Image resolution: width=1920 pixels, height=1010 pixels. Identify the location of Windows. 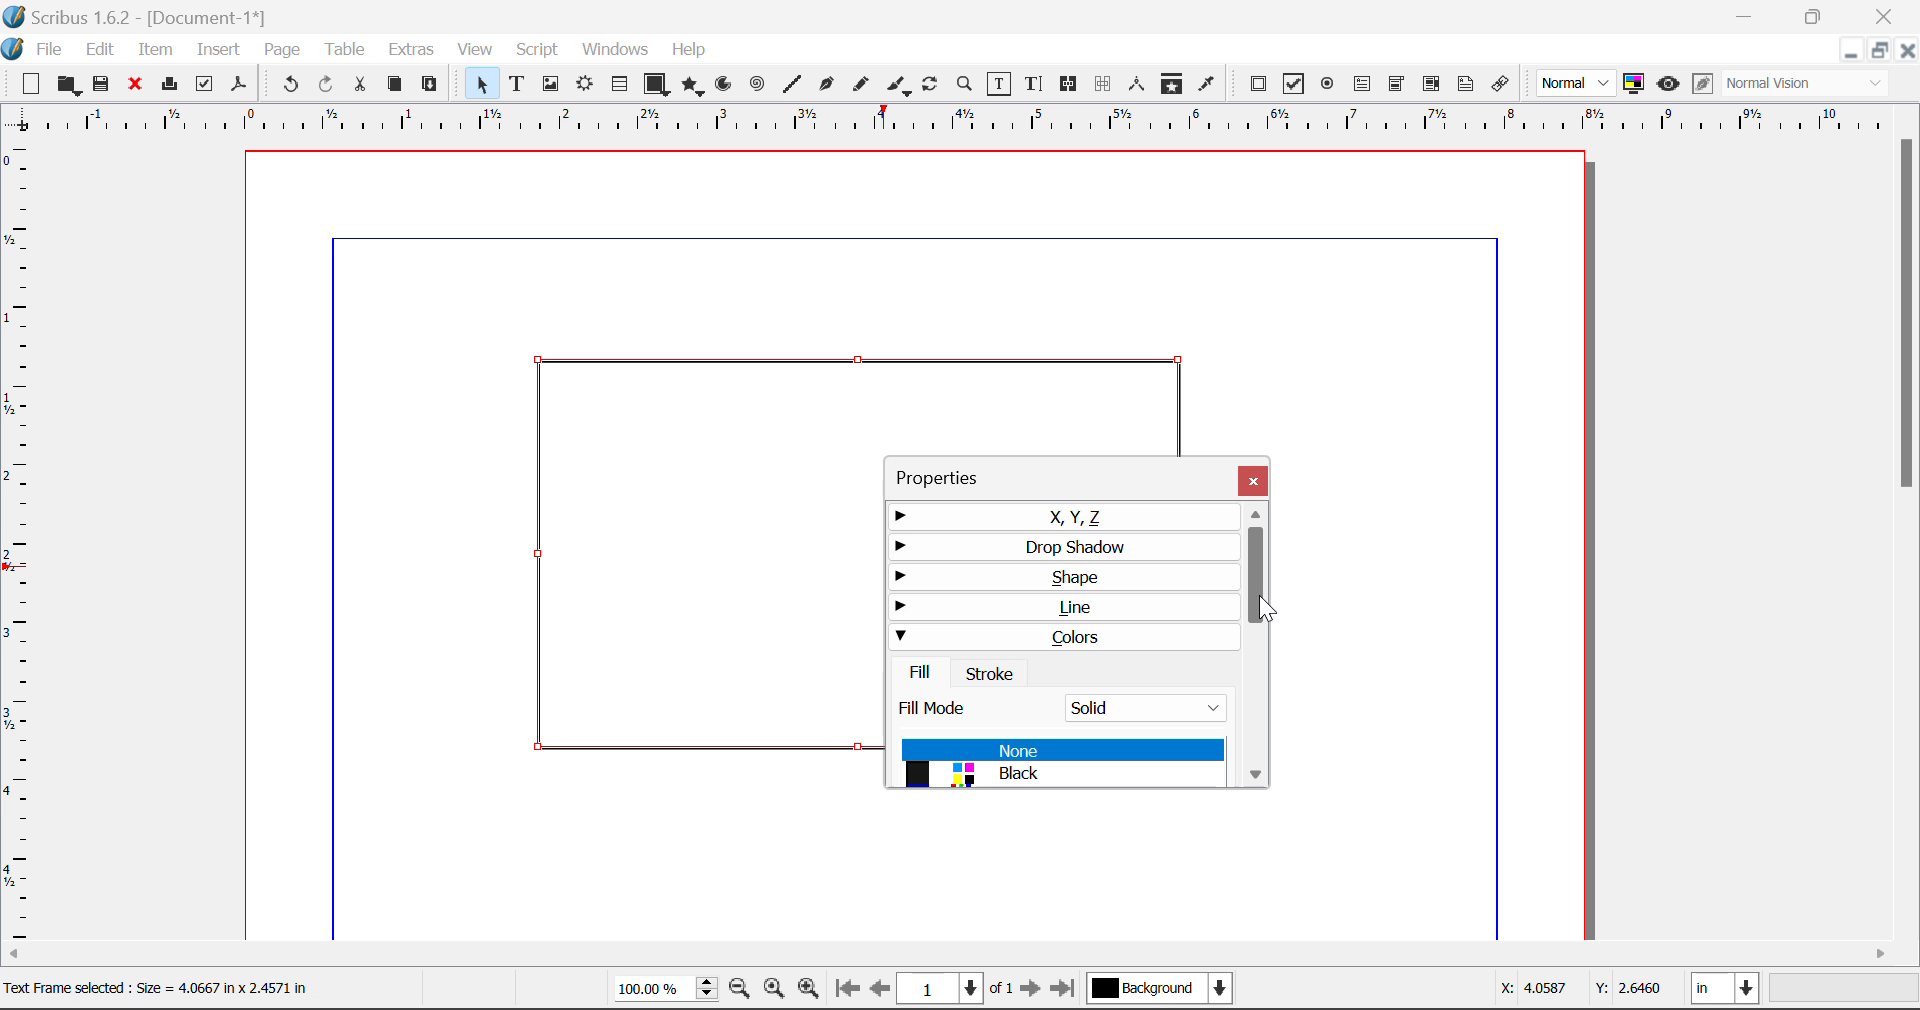
(614, 51).